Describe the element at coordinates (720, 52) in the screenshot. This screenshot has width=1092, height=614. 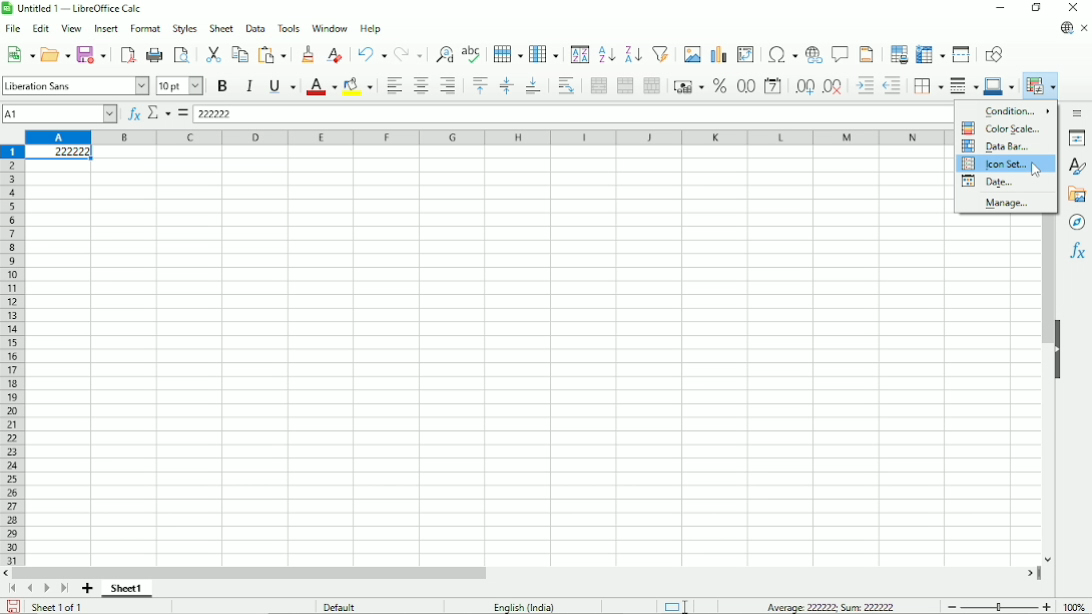
I see `Insert chart` at that location.